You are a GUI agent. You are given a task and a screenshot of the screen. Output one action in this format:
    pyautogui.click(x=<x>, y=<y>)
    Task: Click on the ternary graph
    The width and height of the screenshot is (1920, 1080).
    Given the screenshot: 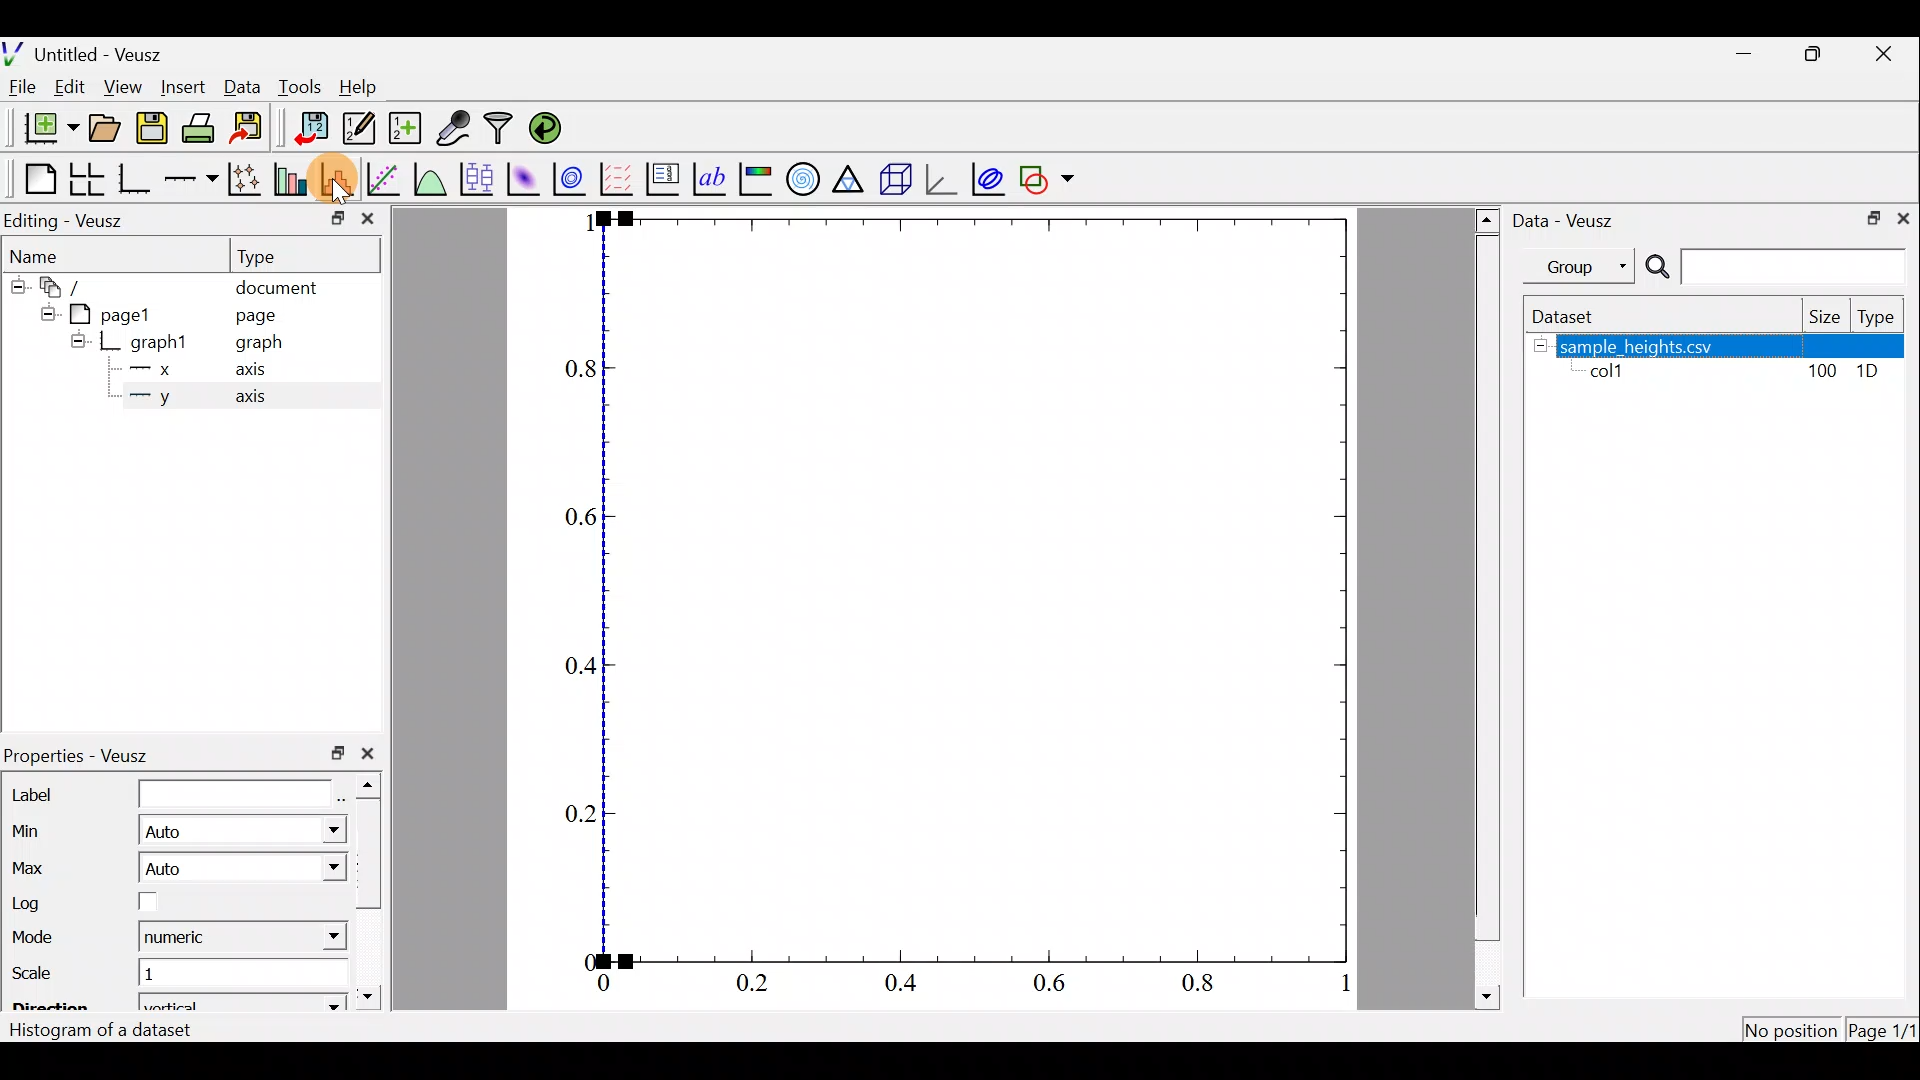 What is the action you would take?
    pyautogui.click(x=853, y=180)
    